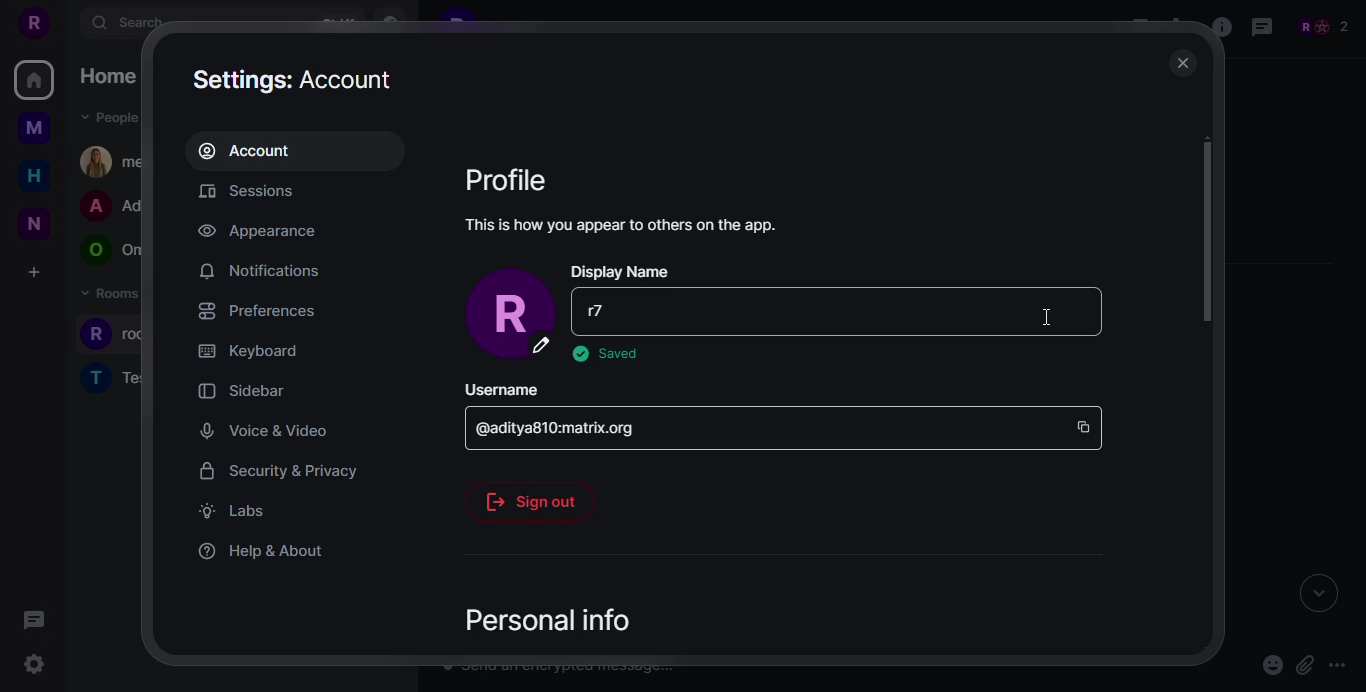 The height and width of the screenshot is (692, 1366). Describe the element at coordinates (528, 498) in the screenshot. I see `sign out` at that location.